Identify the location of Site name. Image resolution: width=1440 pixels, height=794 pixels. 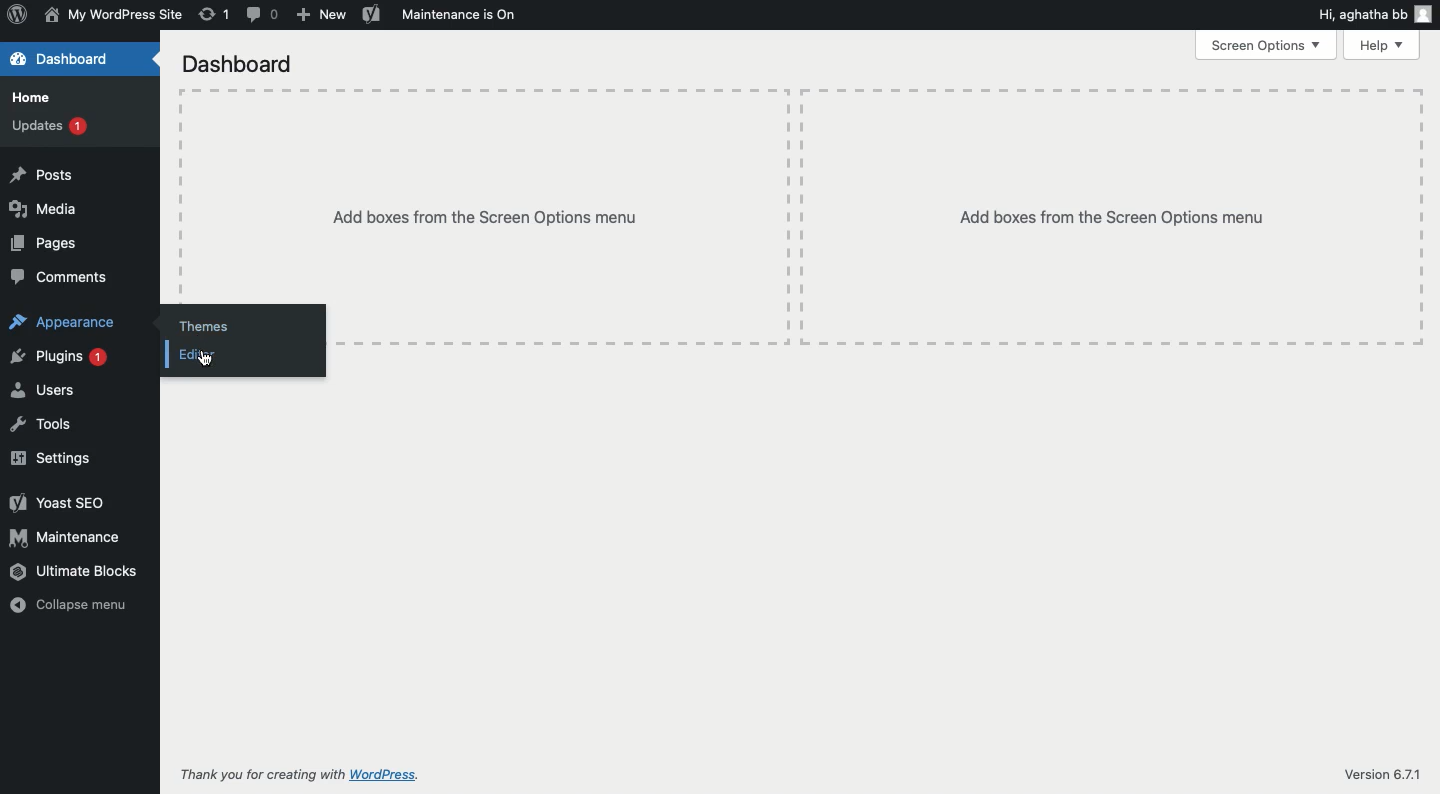
(110, 15).